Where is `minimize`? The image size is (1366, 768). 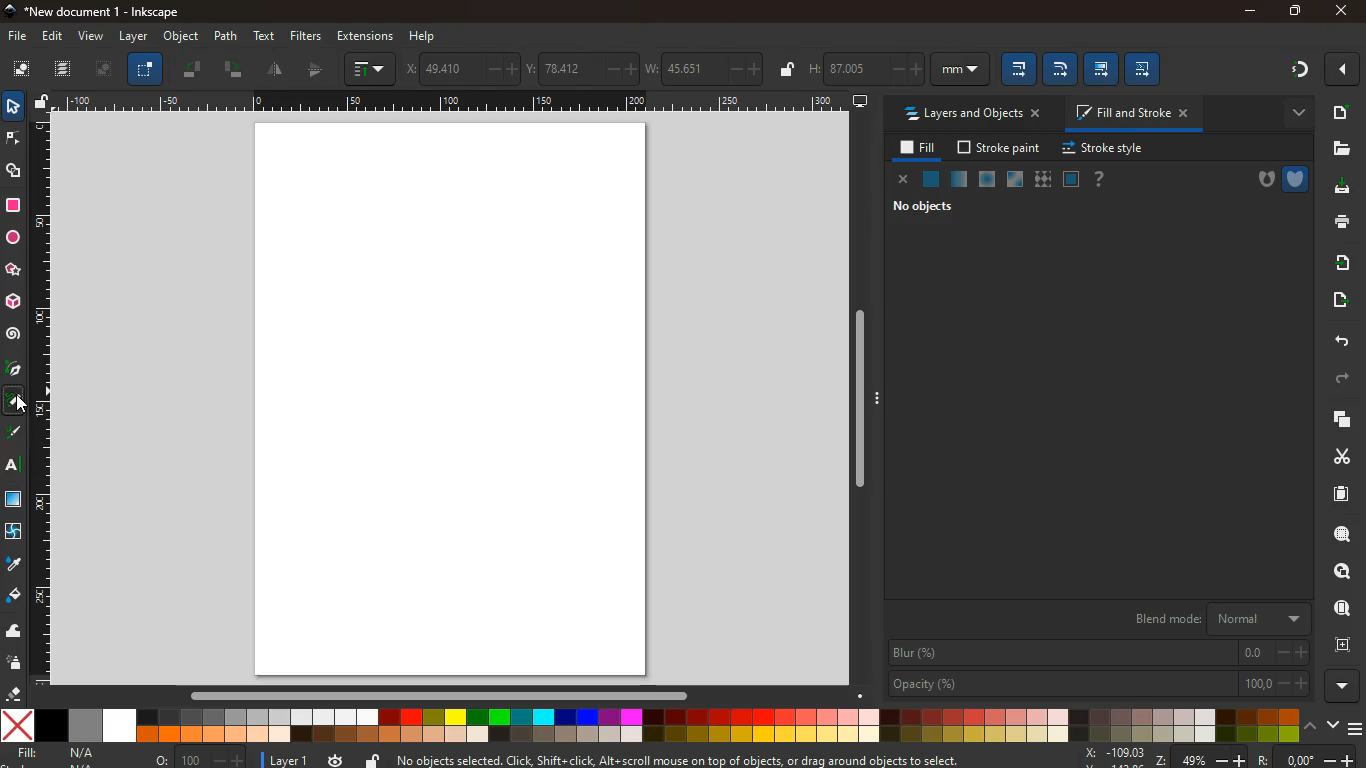 minimize is located at coordinates (1252, 12).